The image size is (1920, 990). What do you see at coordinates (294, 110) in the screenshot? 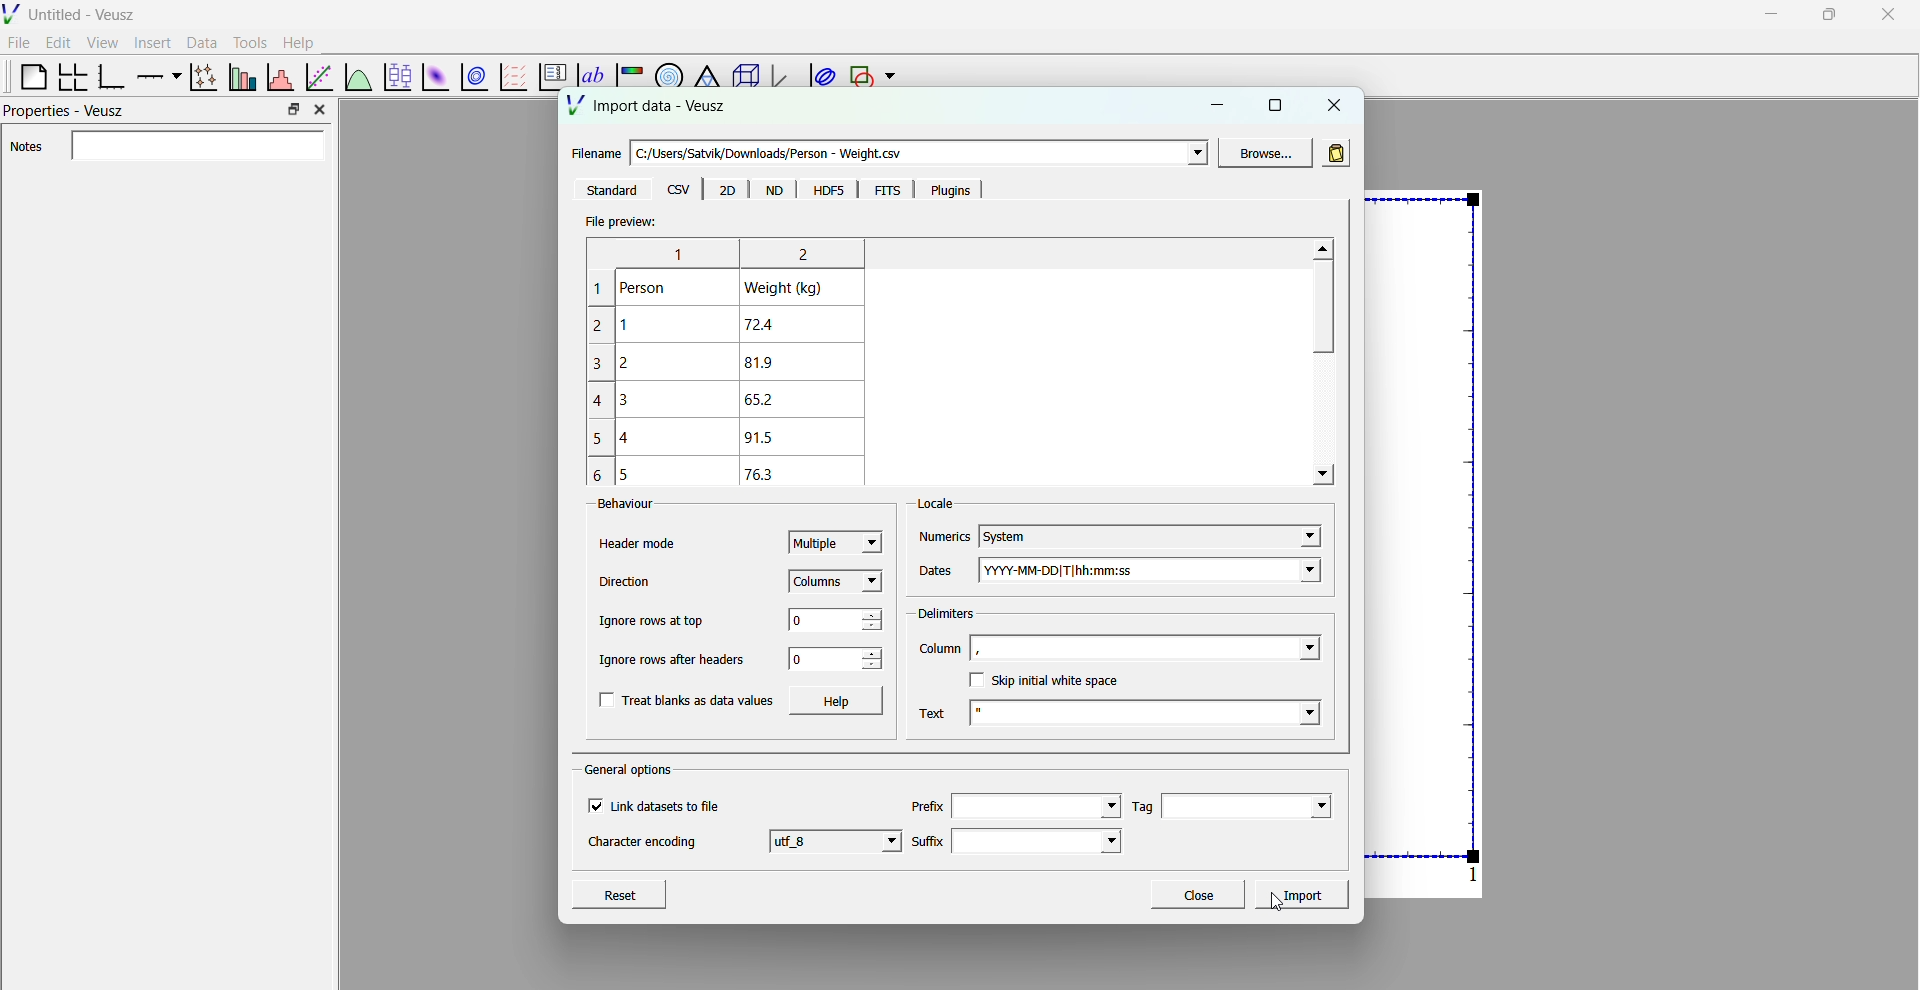
I see `maximize property bar` at bounding box center [294, 110].